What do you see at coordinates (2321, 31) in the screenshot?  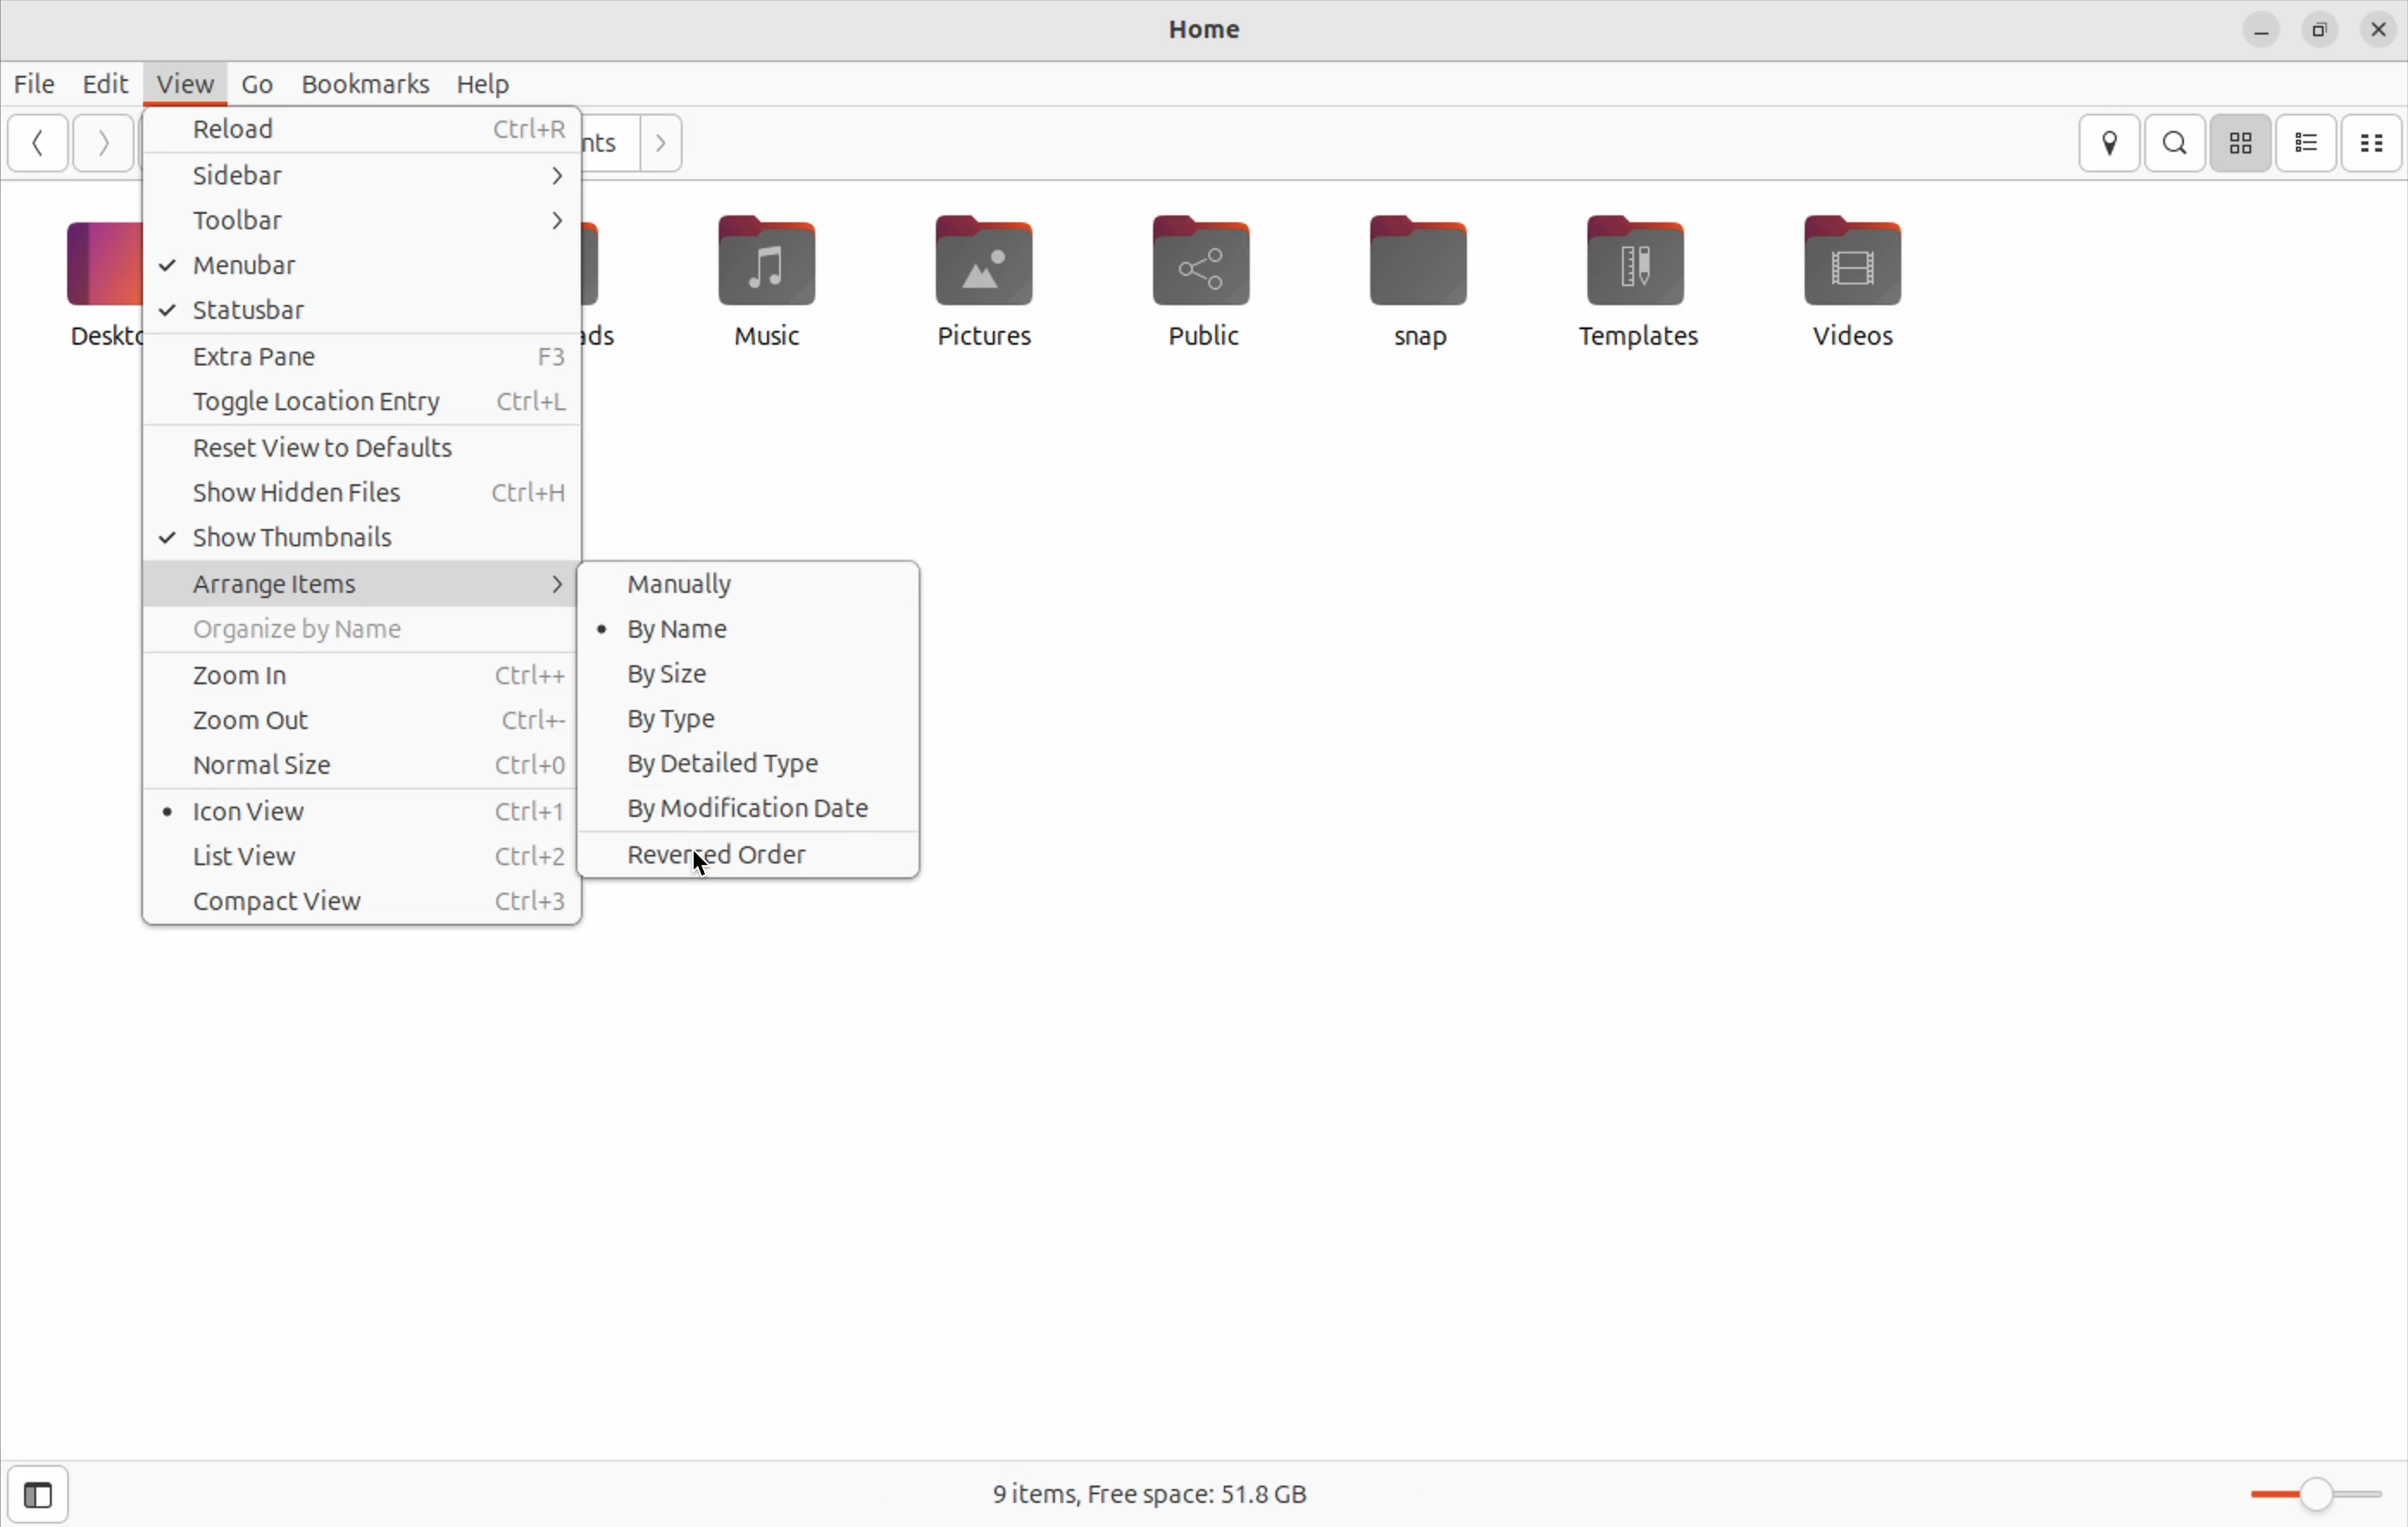 I see `resize` at bounding box center [2321, 31].